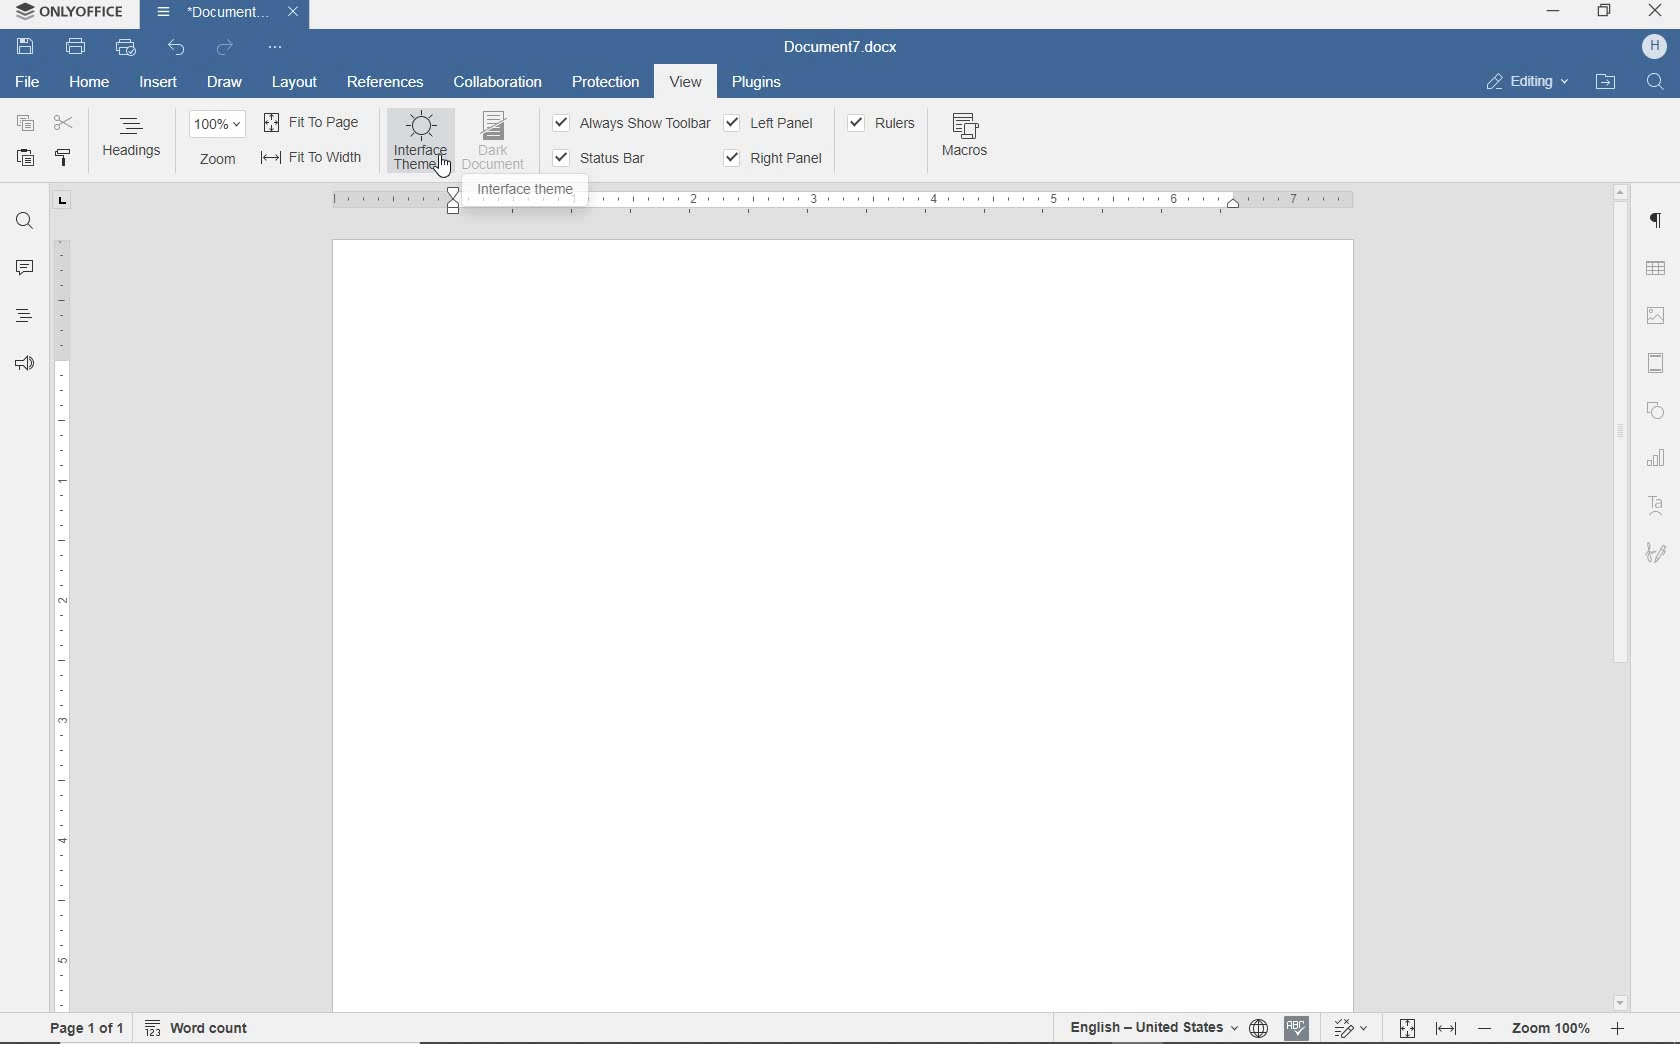 This screenshot has height=1044, width=1680. What do you see at coordinates (1151, 1027) in the screenshot?
I see `TEXT LANGUAGE` at bounding box center [1151, 1027].